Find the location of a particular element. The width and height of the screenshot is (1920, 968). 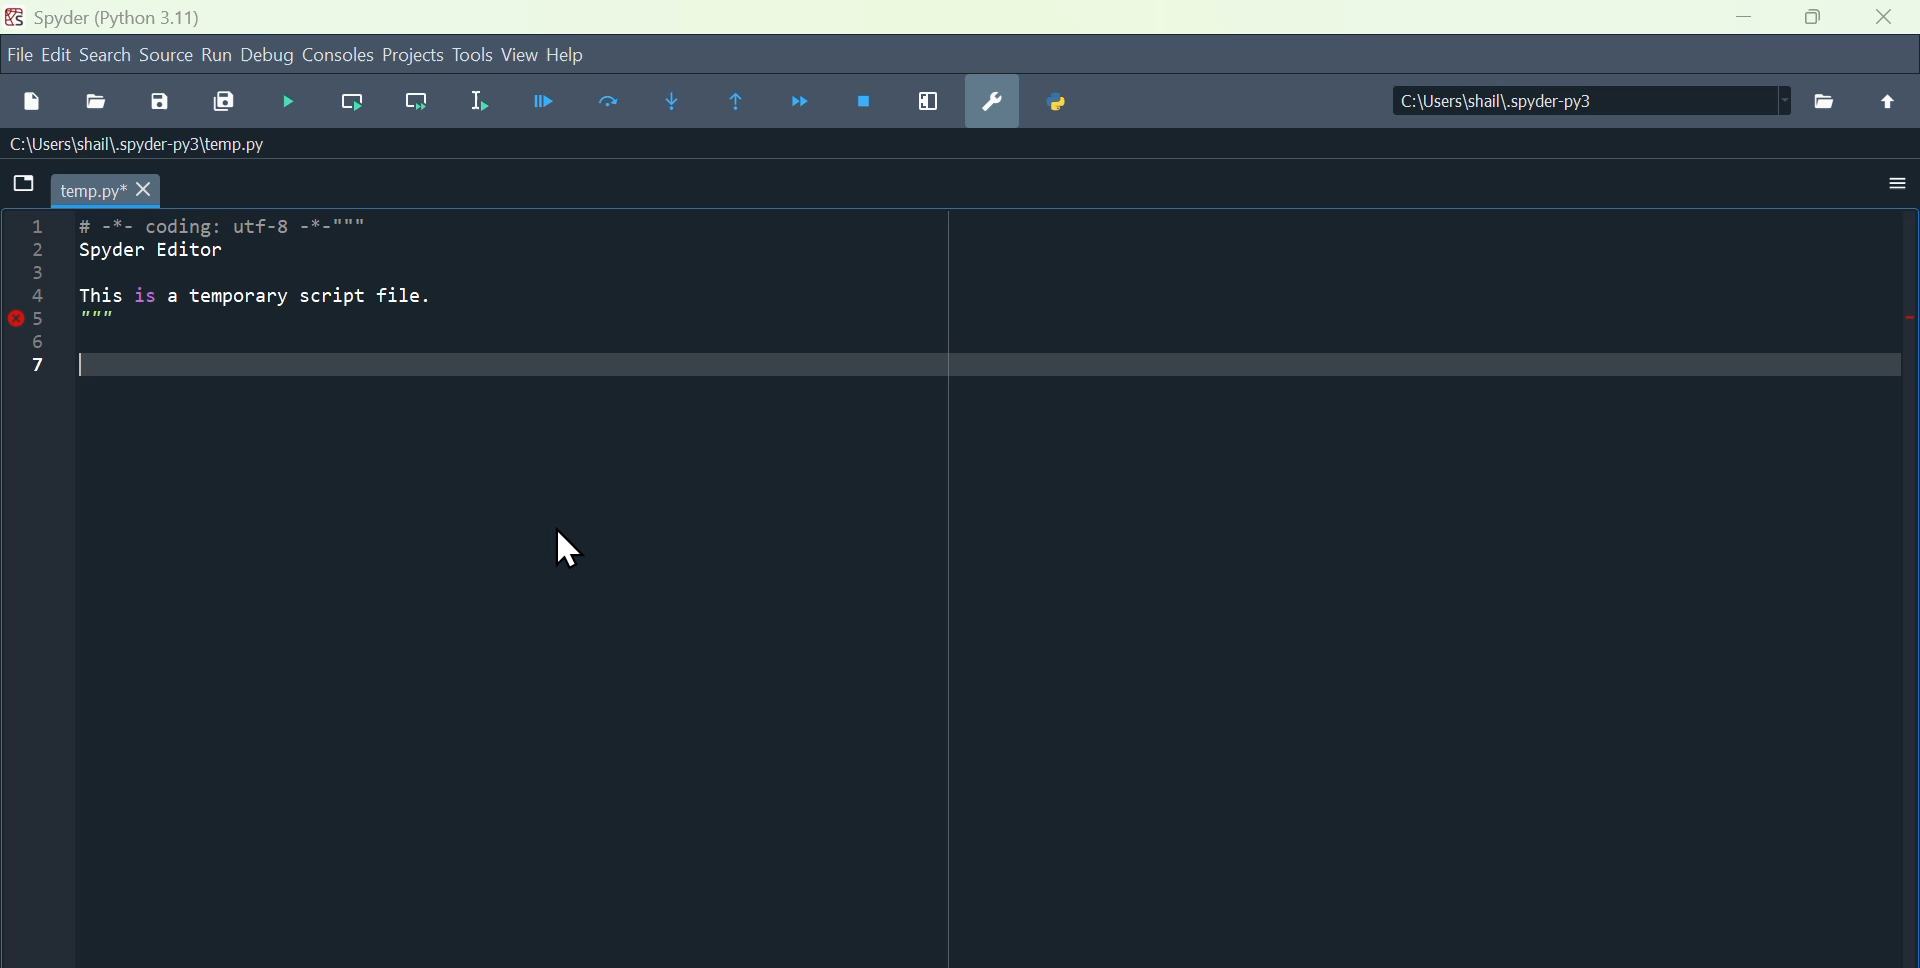

Project is located at coordinates (413, 55).